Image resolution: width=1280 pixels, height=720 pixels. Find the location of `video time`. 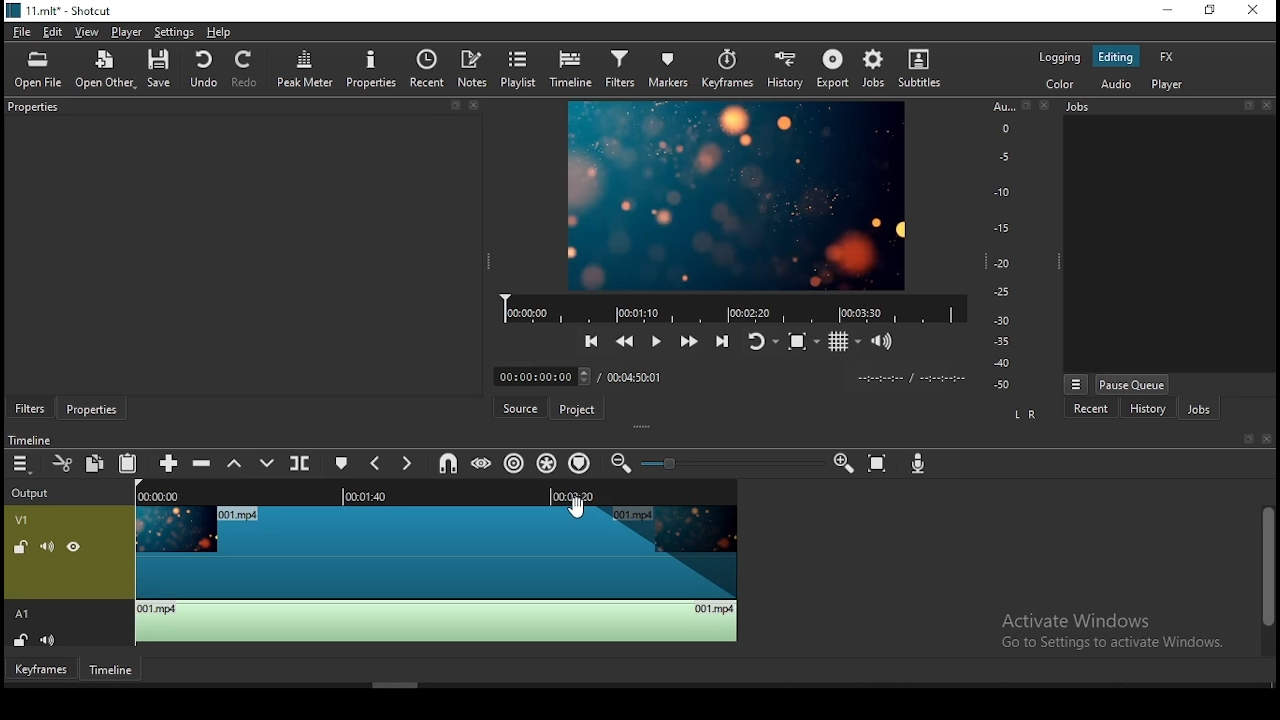

video time is located at coordinates (170, 497).